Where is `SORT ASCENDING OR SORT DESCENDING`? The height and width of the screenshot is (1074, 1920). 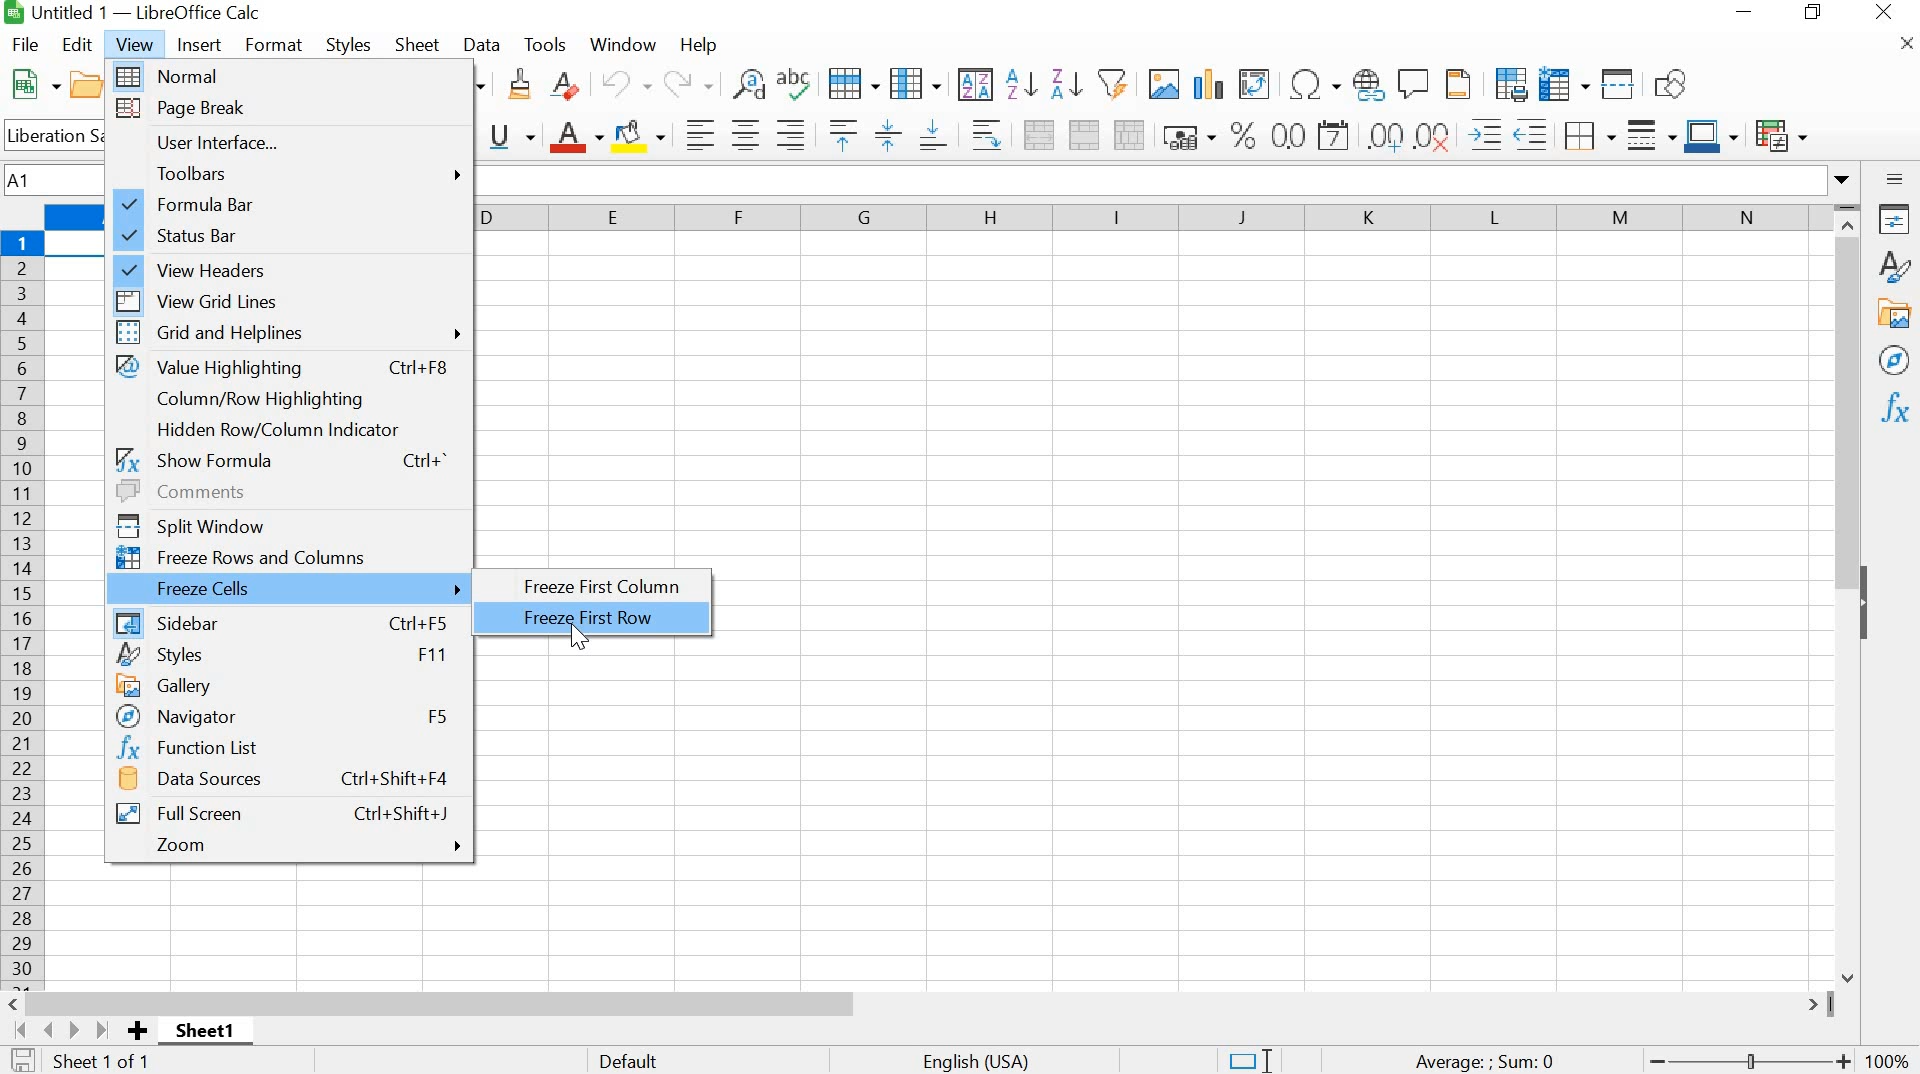
SORT ASCENDING OR SORT DESCENDING is located at coordinates (1044, 84).